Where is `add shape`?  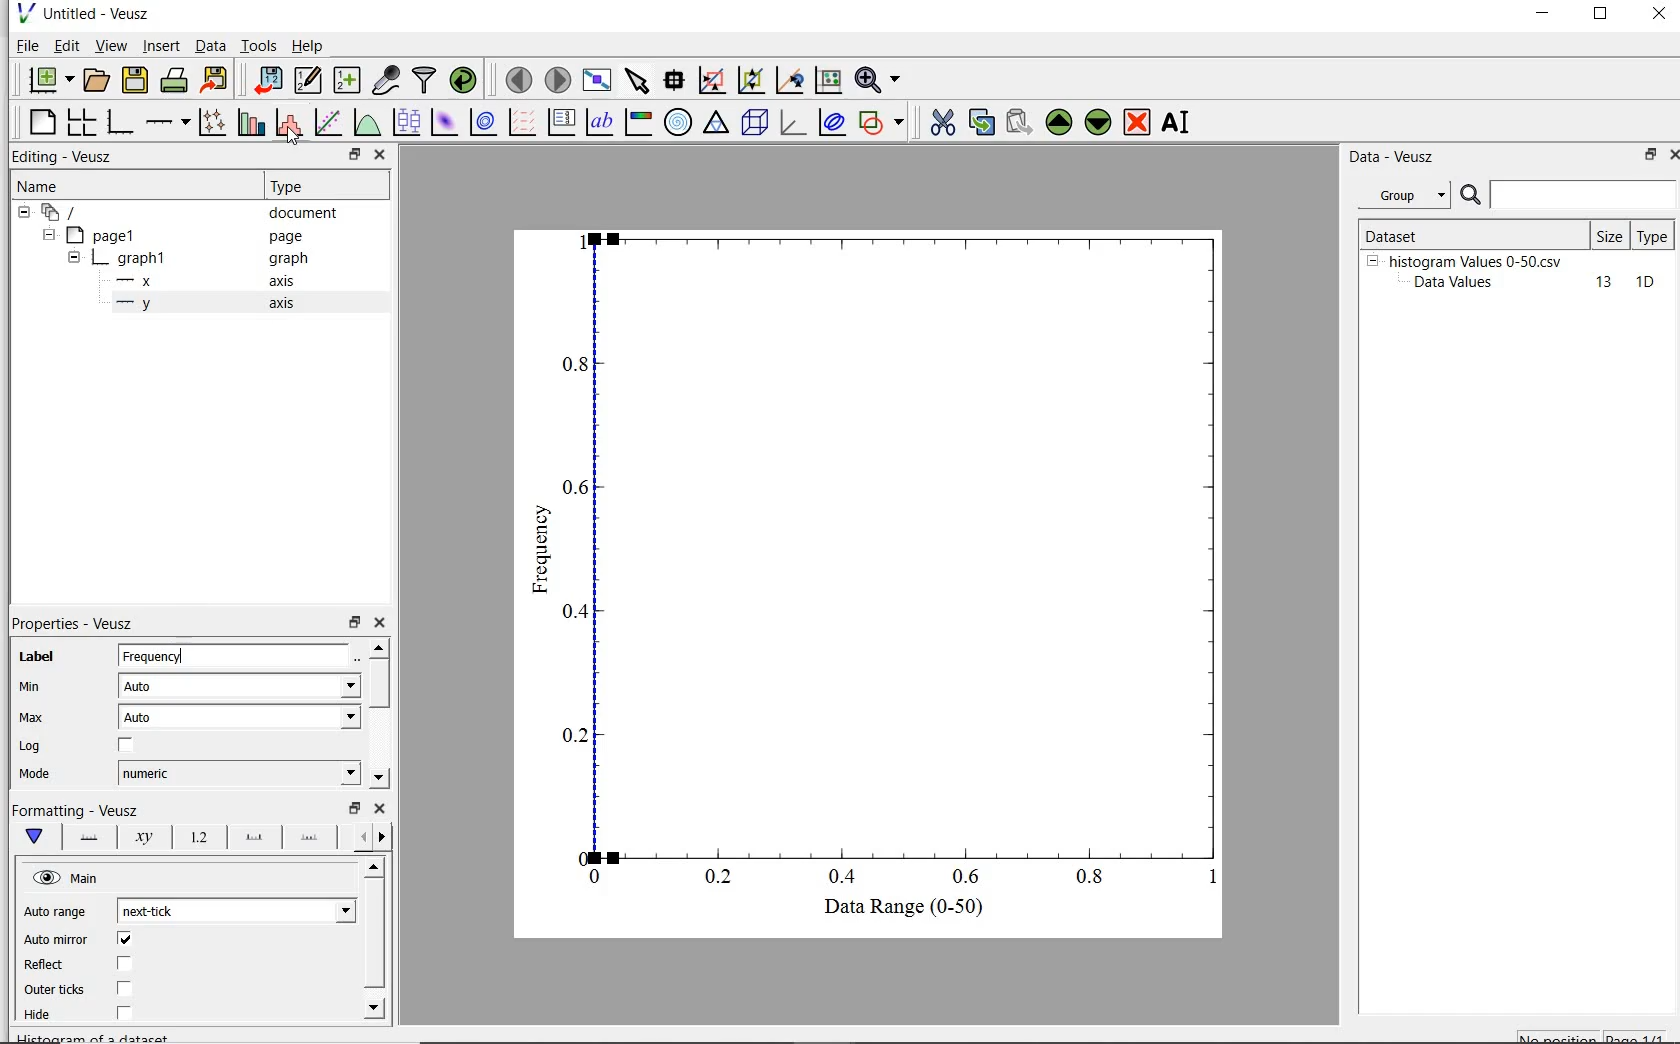 add shape is located at coordinates (882, 124).